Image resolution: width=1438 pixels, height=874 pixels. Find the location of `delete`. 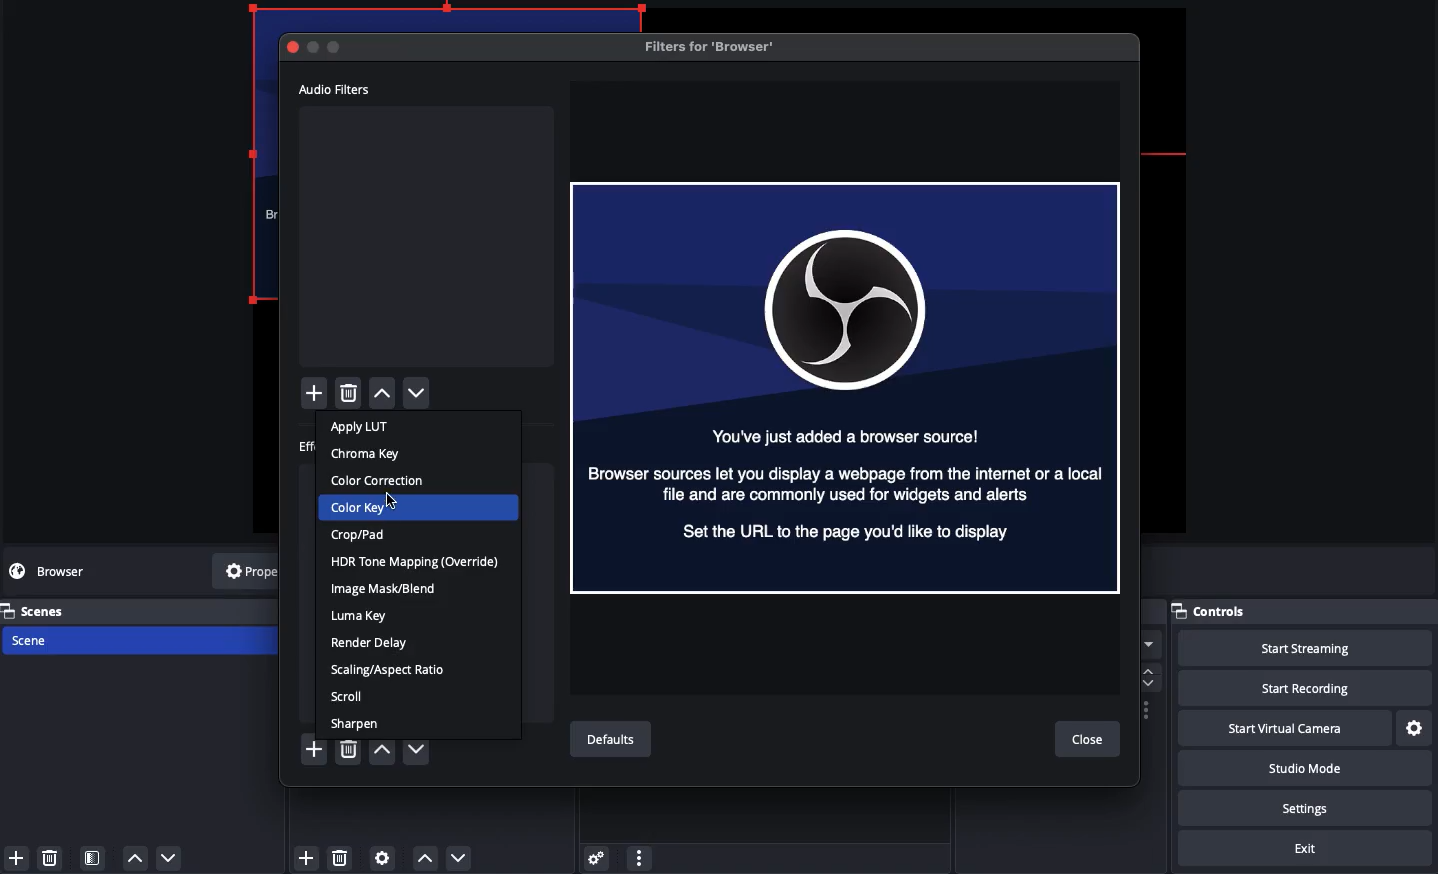

delete is located at coordinates (347, 745).